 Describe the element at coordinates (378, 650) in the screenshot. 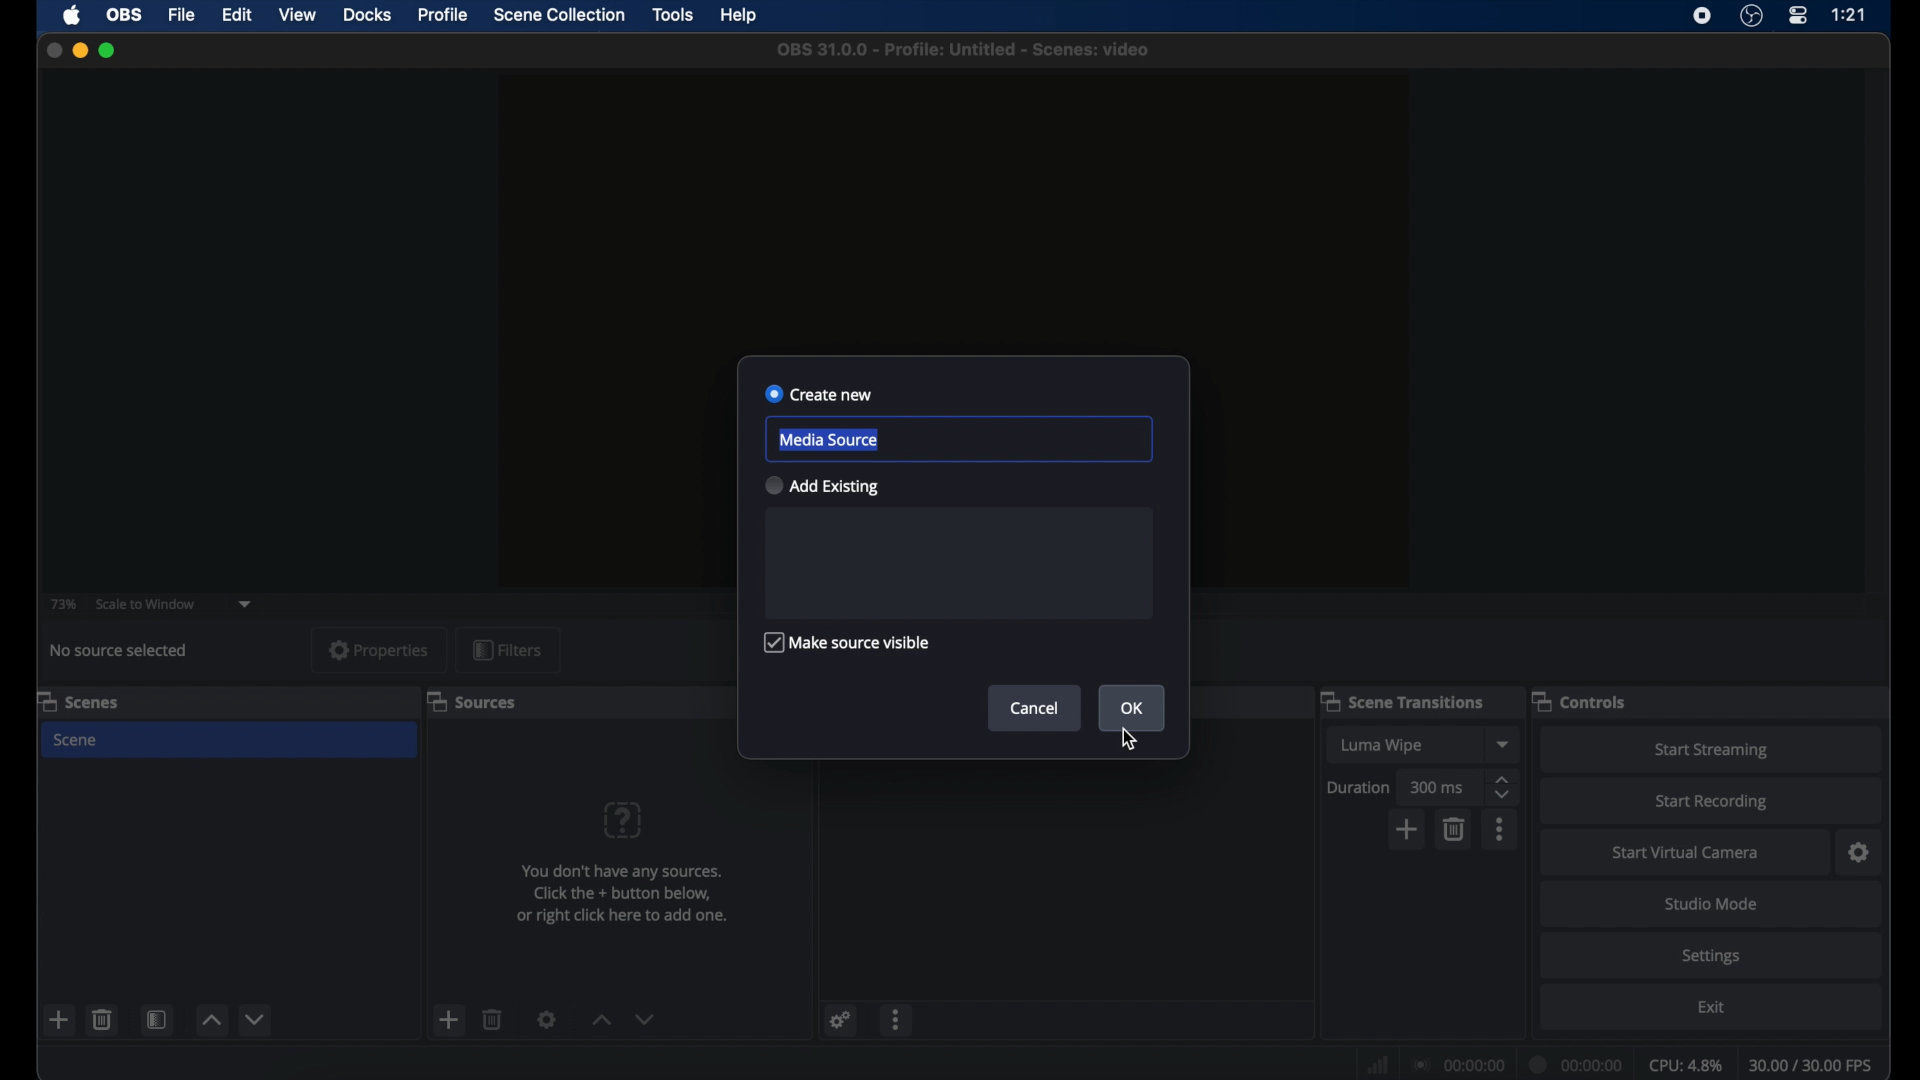

I see `properties` at that location.